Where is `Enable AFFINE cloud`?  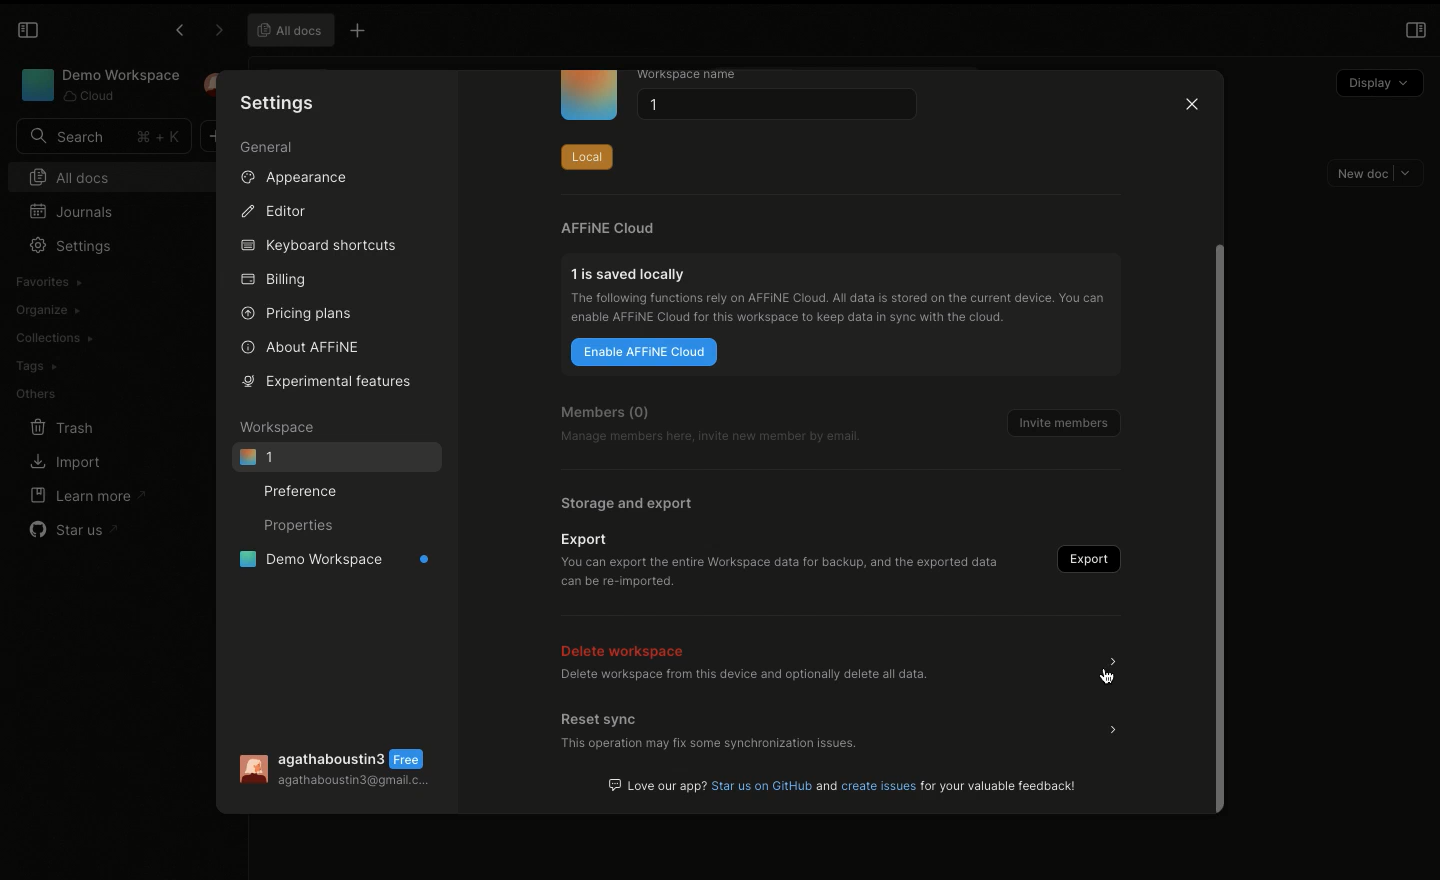
Enable AFFINE cloud is located at coordinates (645, 353).